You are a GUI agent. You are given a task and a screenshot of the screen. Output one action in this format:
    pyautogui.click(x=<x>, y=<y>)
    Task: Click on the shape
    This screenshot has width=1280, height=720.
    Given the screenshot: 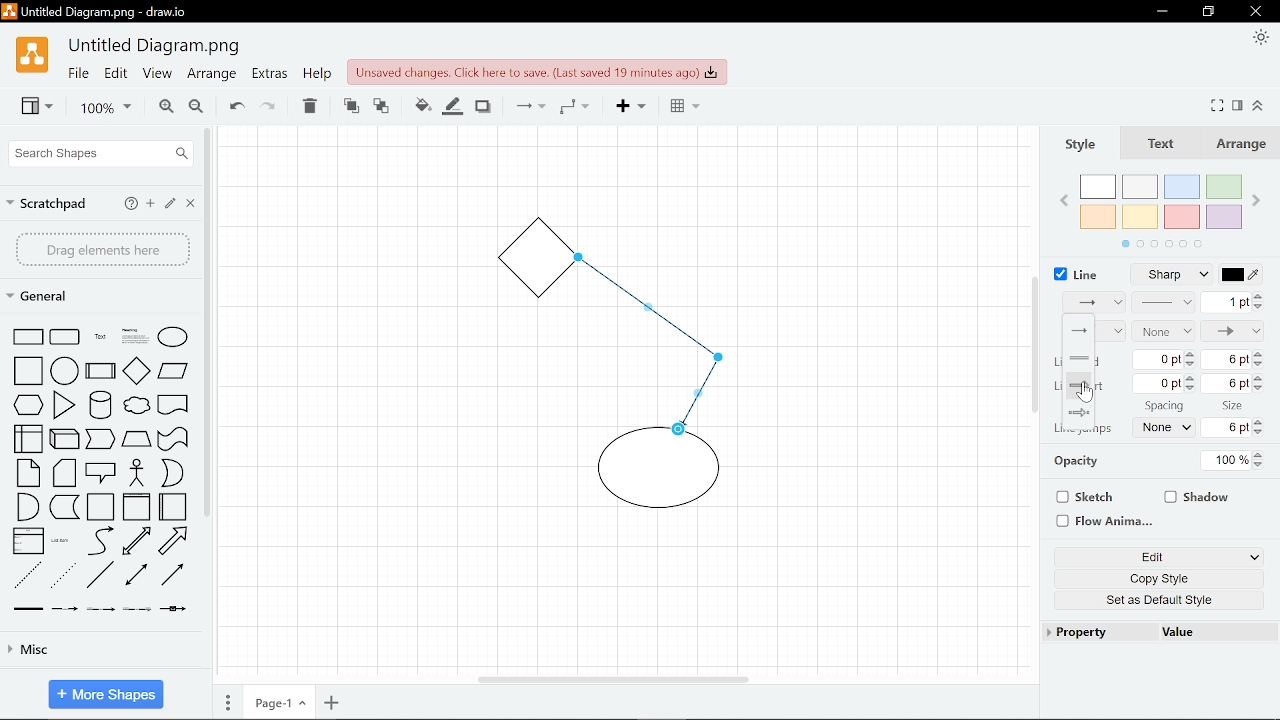 What is the action you would take?
    pyautogui.click(x=103, y=472)
    